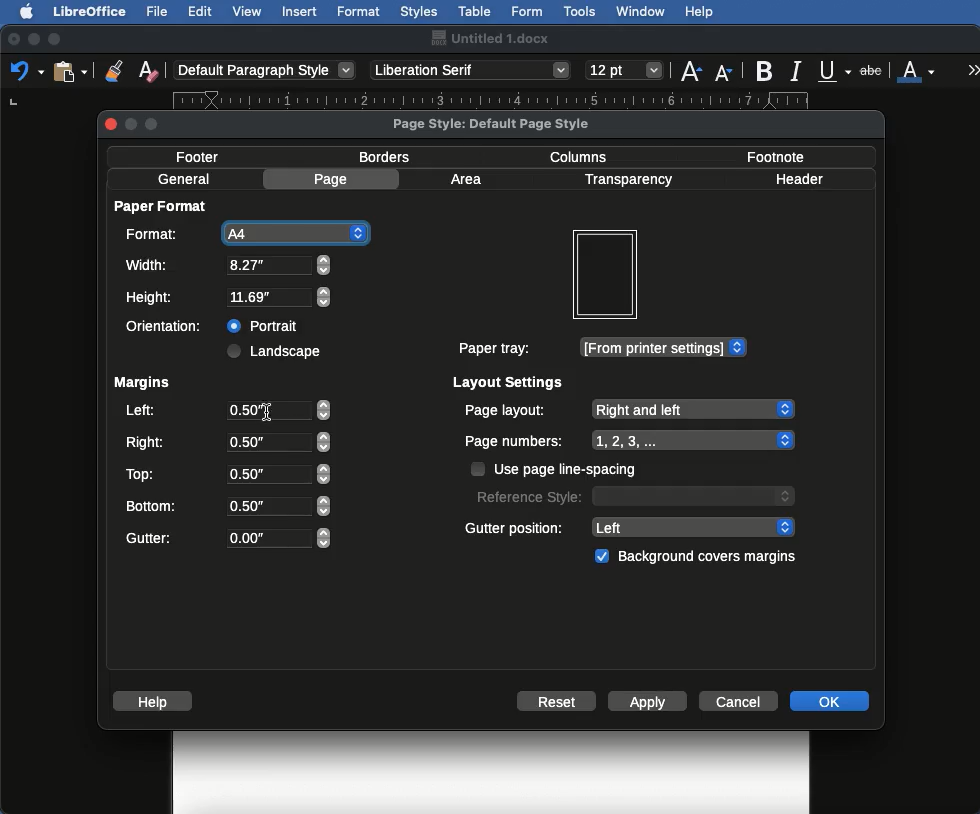 This screenshot has height=814, width=980. I want to click on Size decrease, so click(728, 72).